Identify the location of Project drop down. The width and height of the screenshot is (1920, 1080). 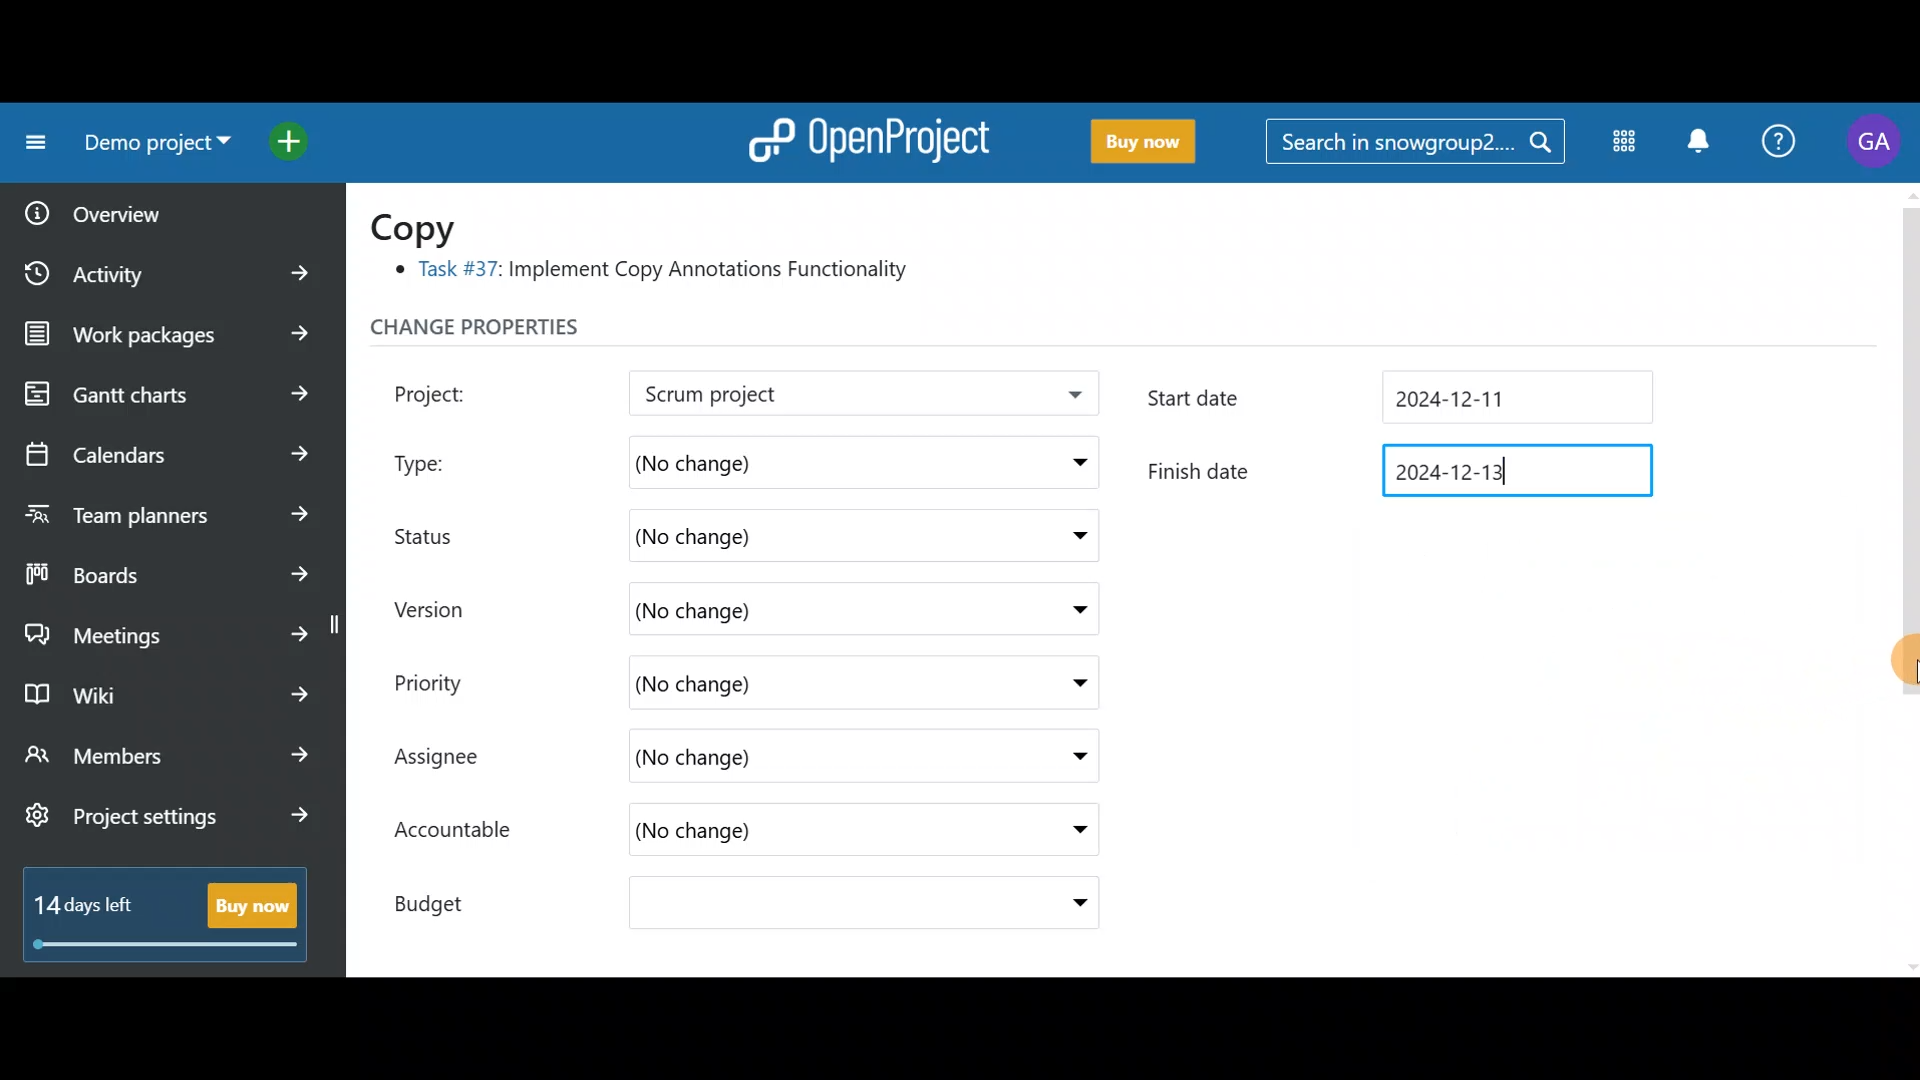
(1068, 399).